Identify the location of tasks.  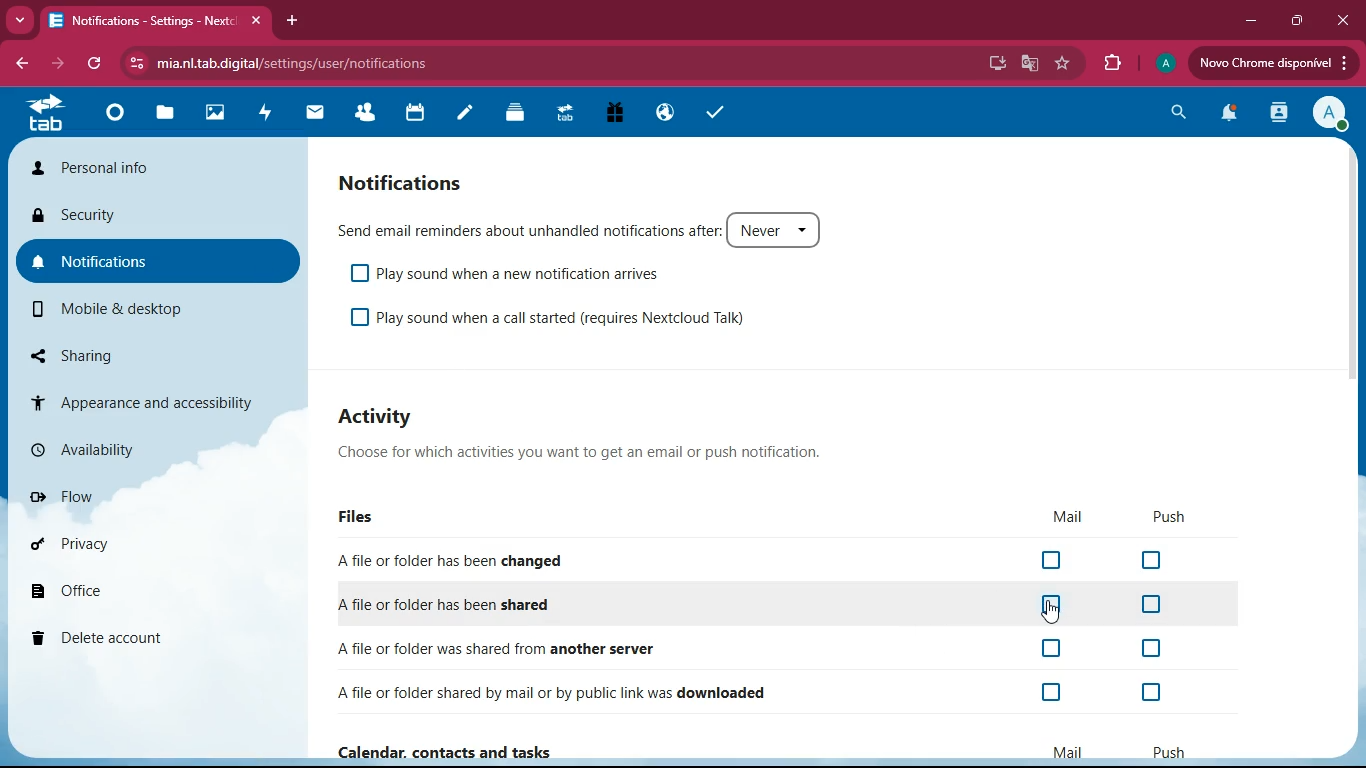
(714, 116).